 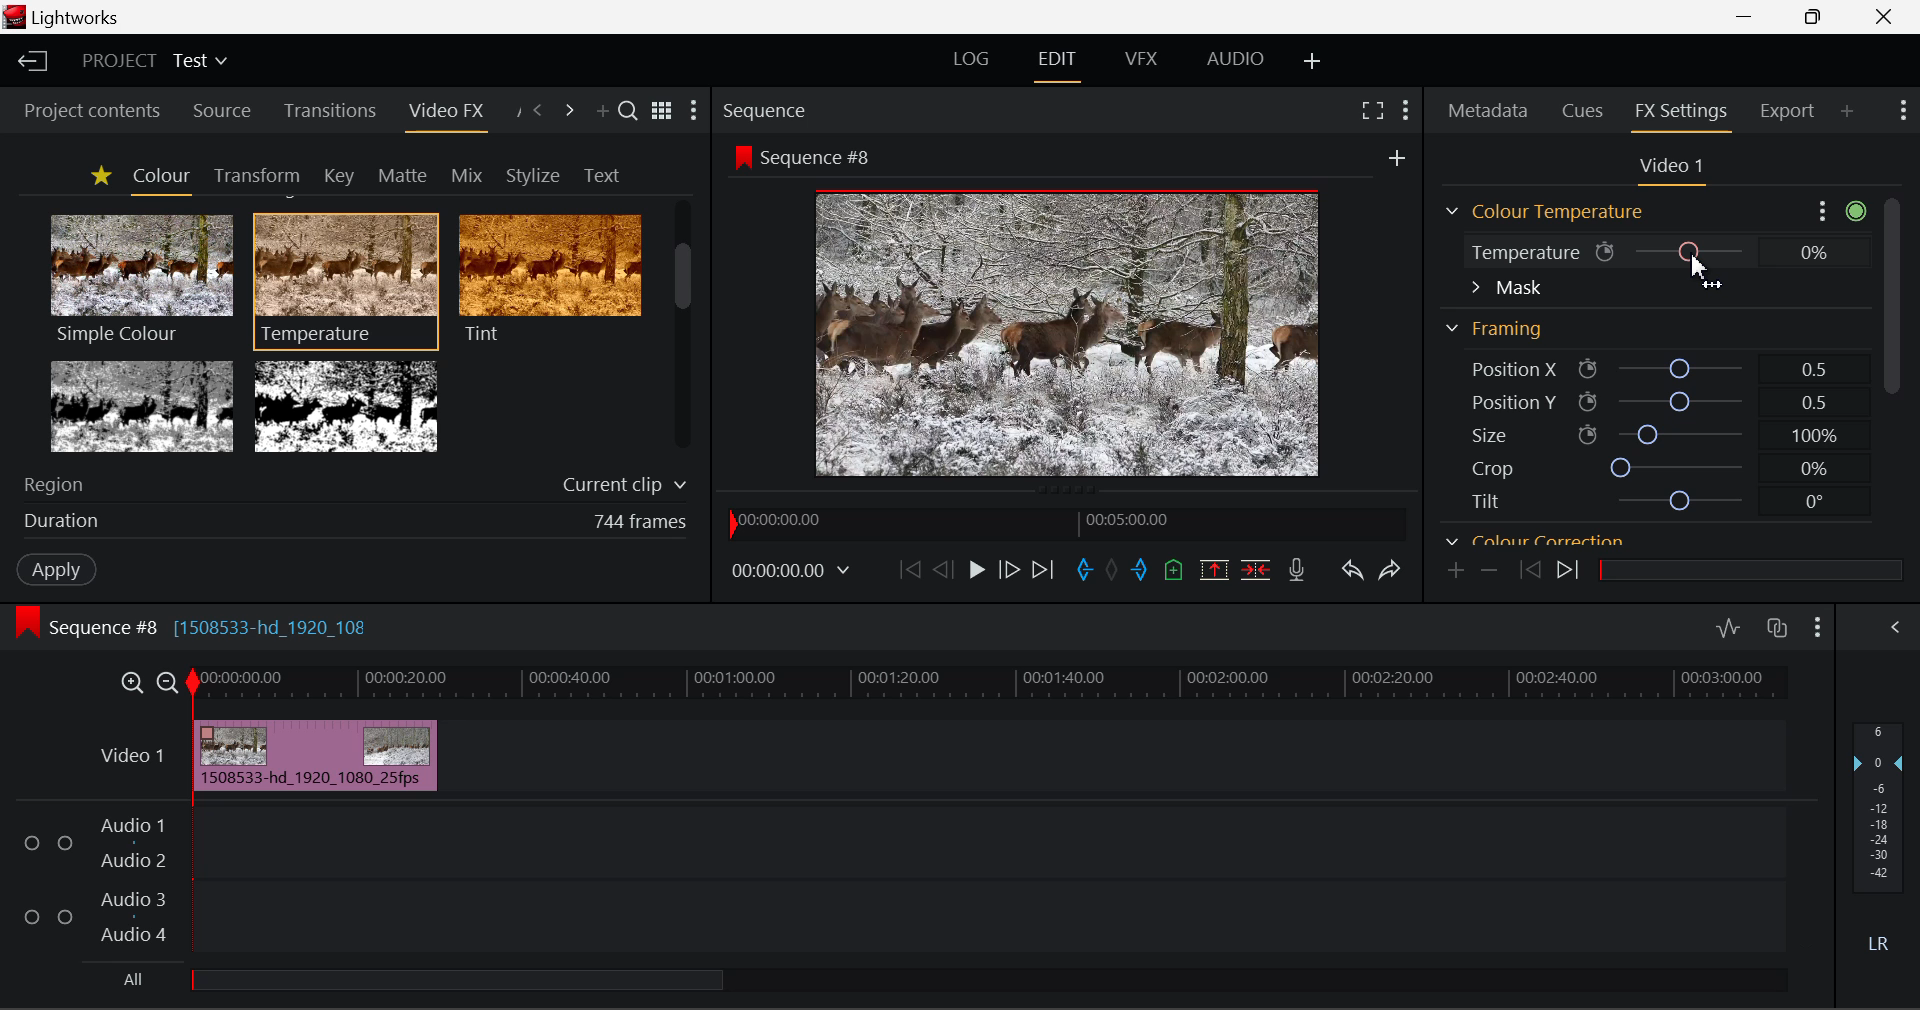 What do you see at coordinates (1082, 571) in the screenshot?
I see `Mark In` at bounding box center [1082, 571].